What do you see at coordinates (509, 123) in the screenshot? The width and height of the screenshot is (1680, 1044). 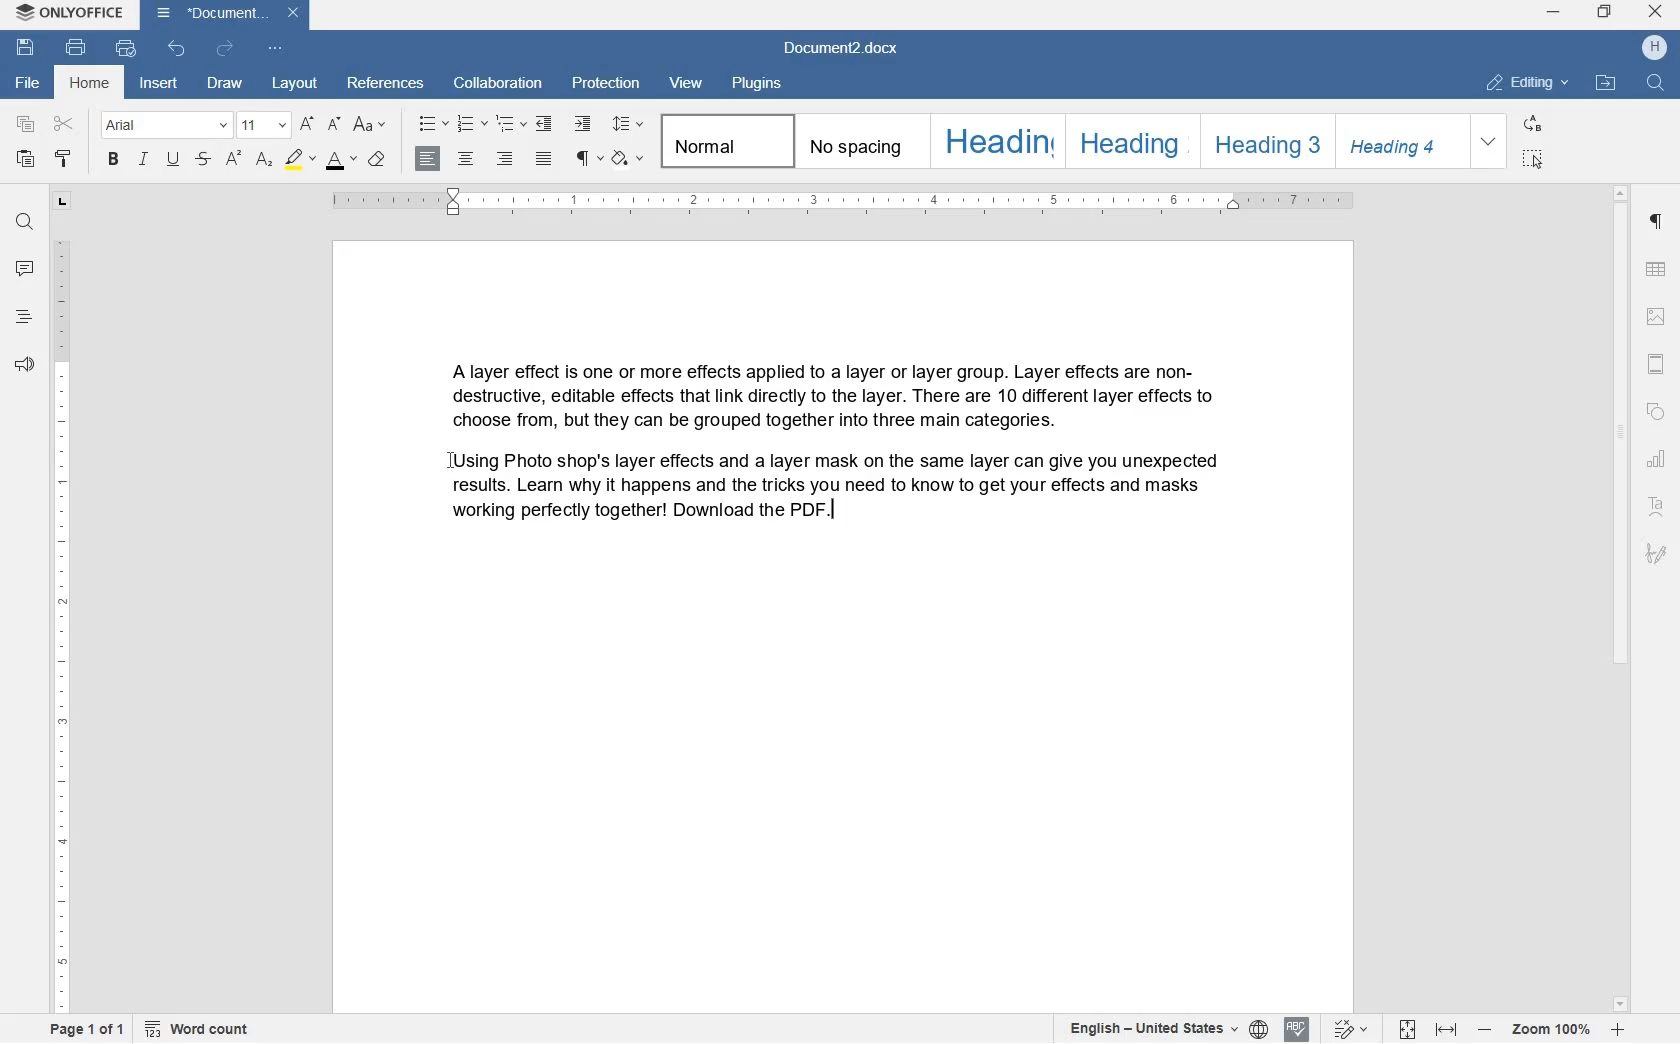 I see `MULTILEVEL LIST` at bounding box center [509, 123].